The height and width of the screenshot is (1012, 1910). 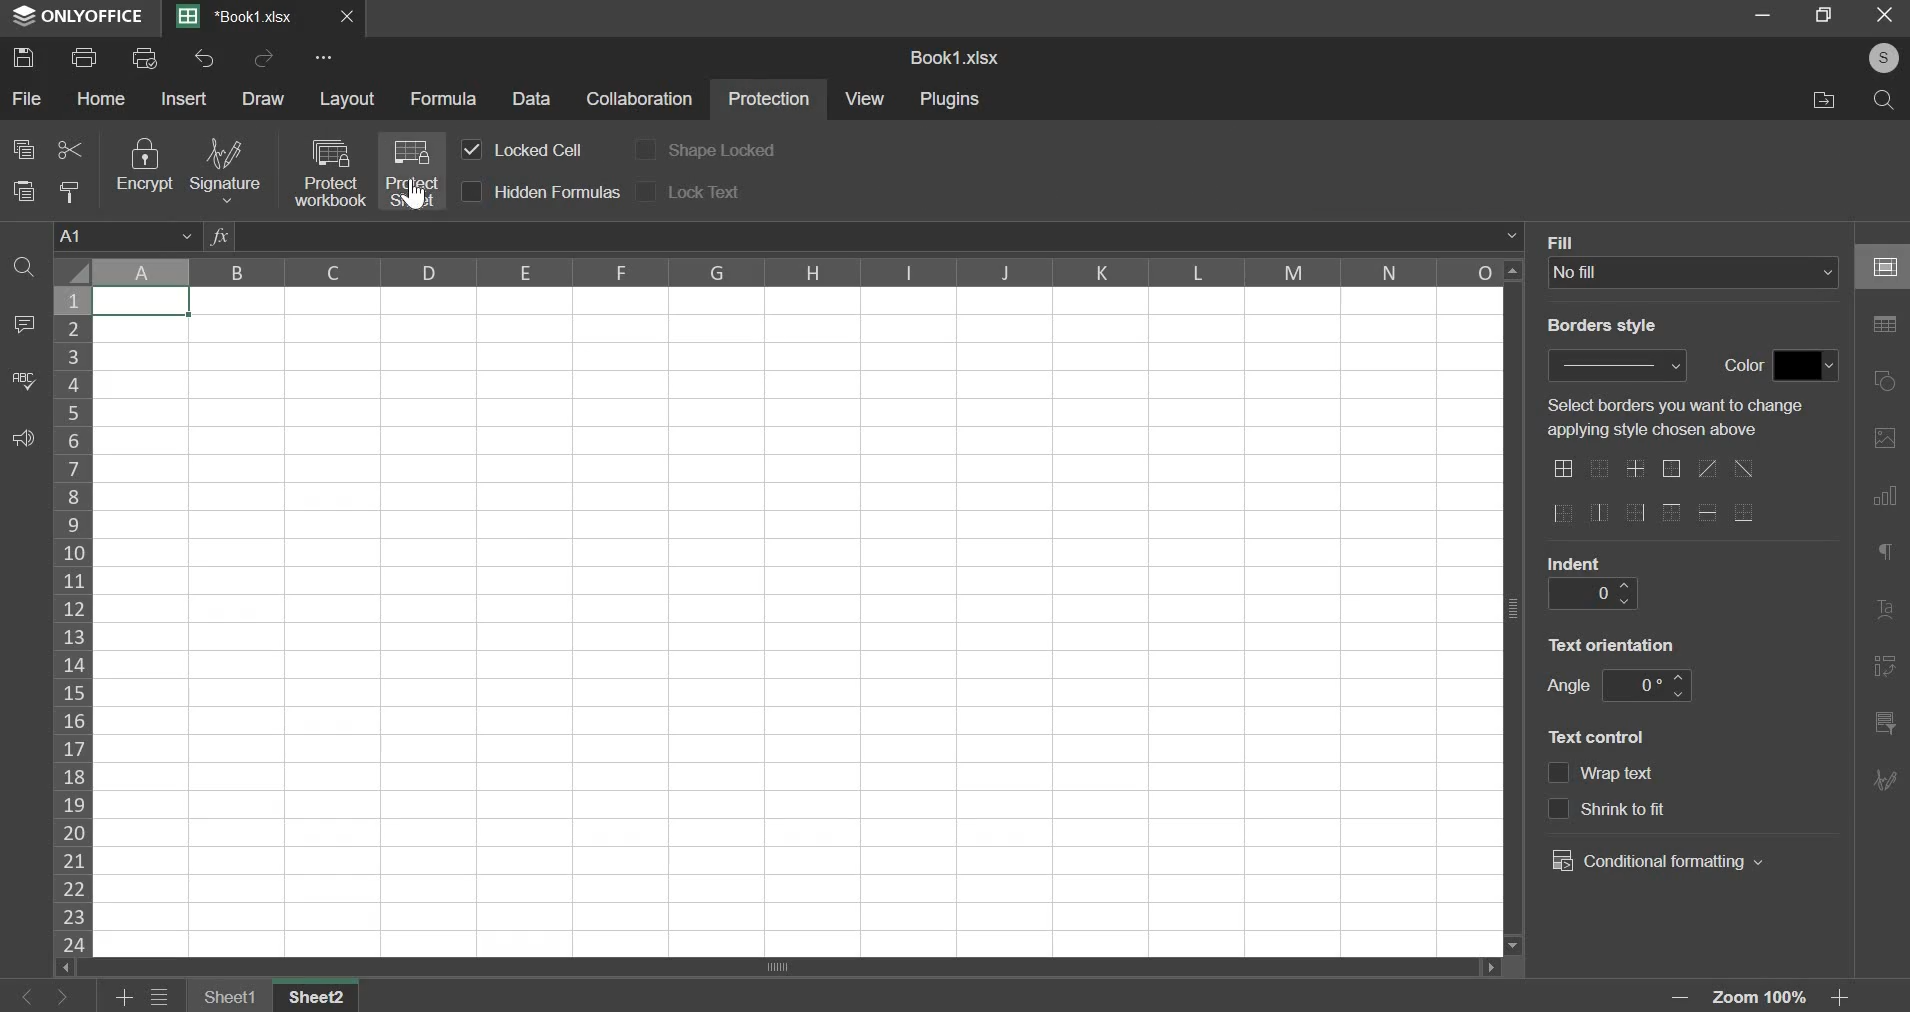 What do you see at coordinates (1885, 777) in the screenshot?
I see `right side bar` at bounding box center [1885, 777].